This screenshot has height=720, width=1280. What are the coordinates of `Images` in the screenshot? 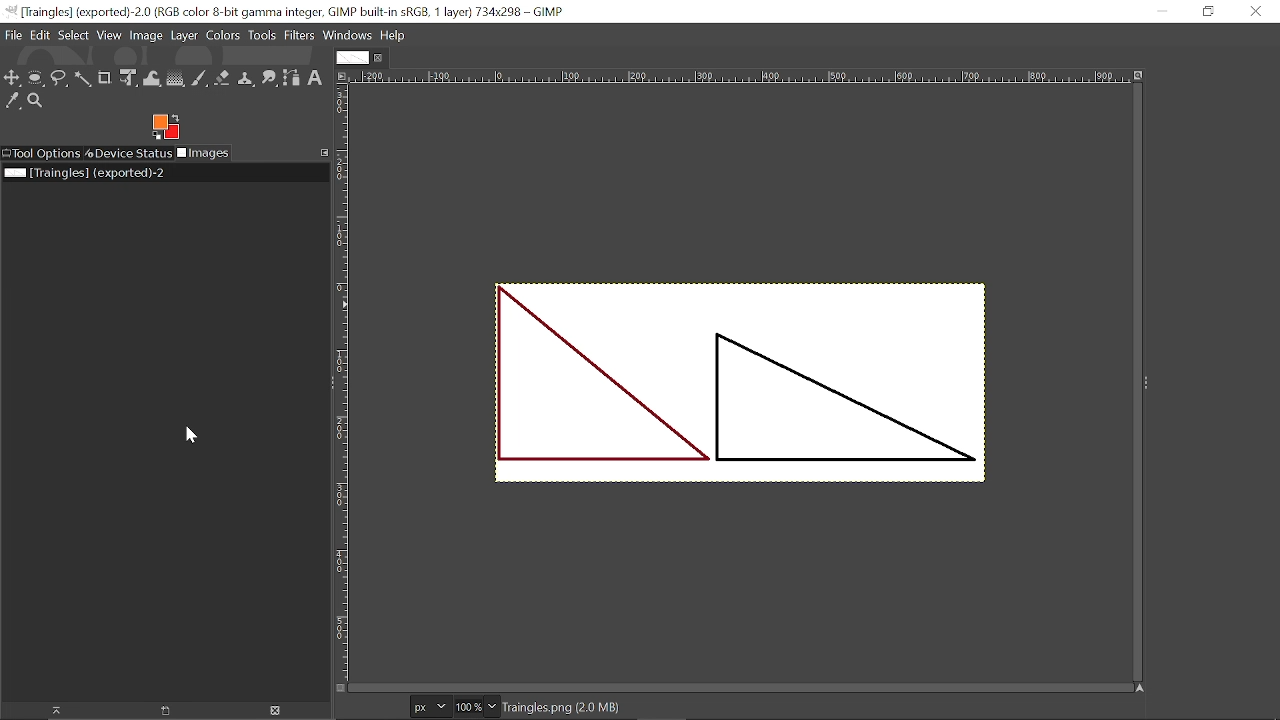 It's located at (202, 153).